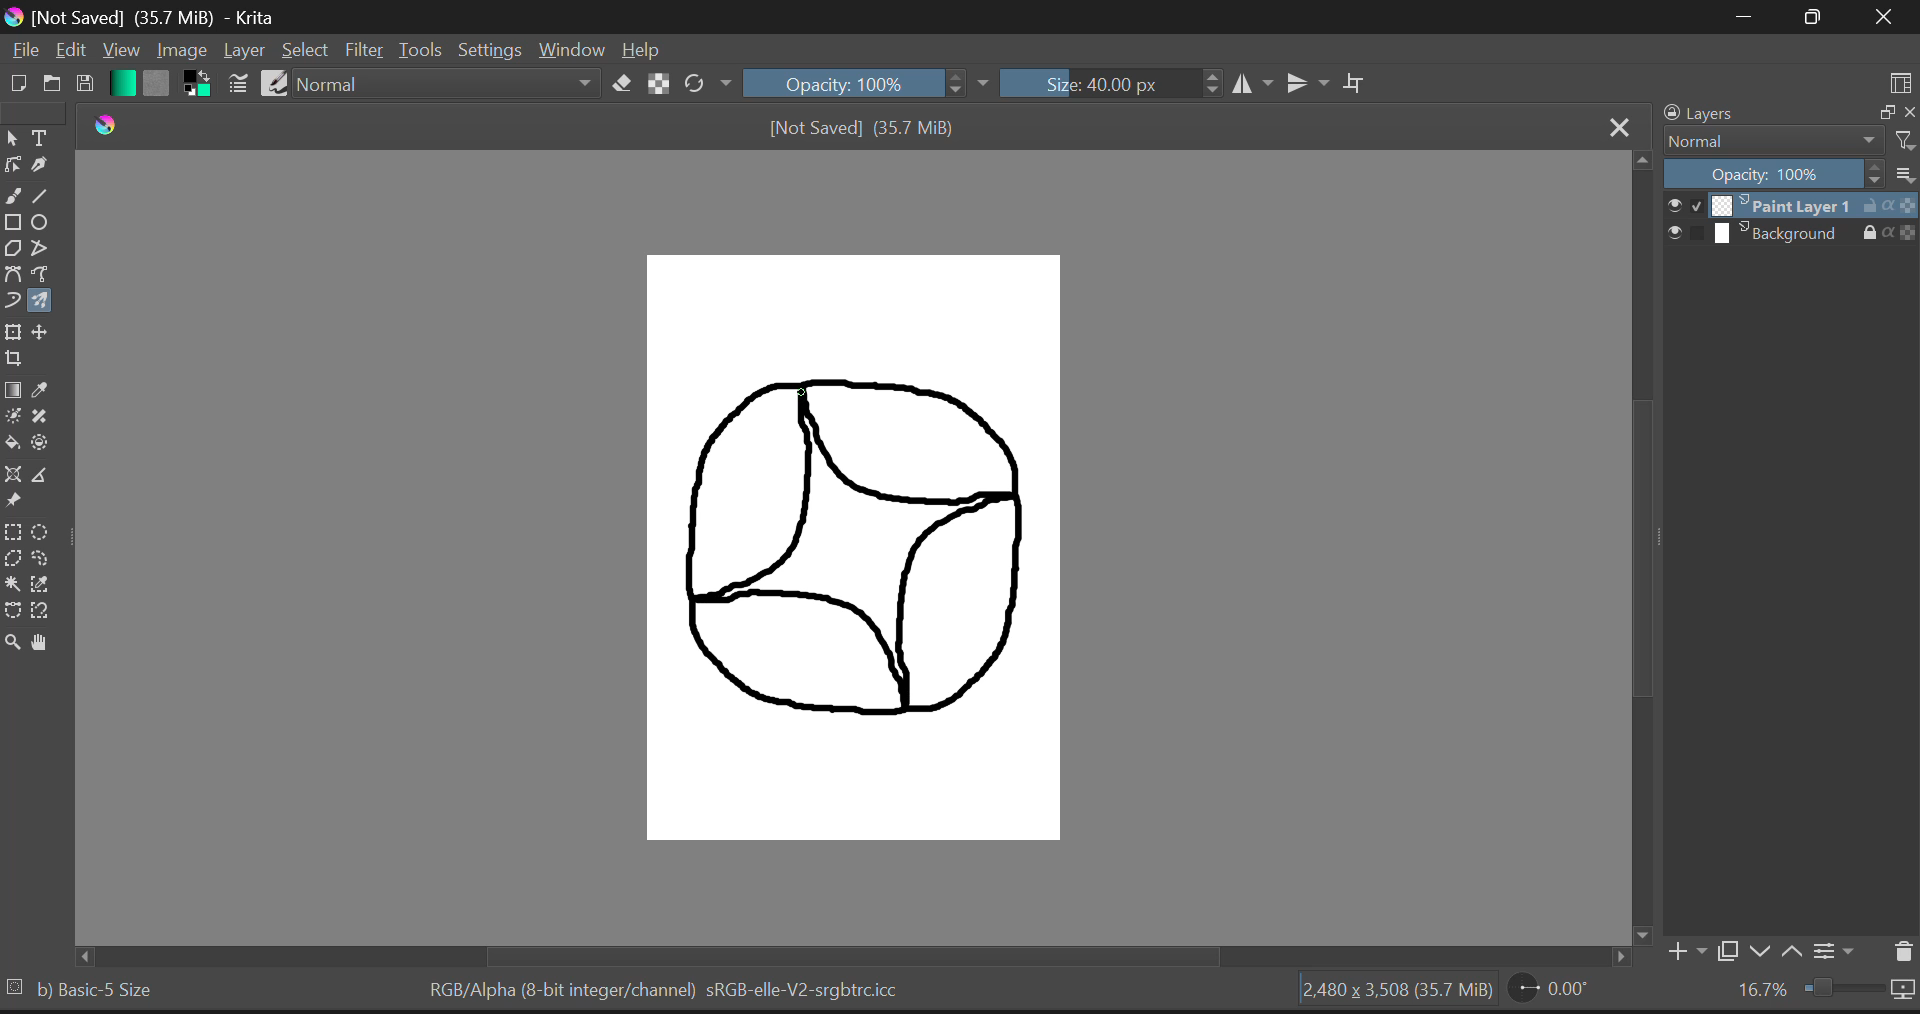 Image resolution: width=1920 pixels, height=1014 pixels. Describe the element at coordinates (43, 445) in the screenshot. I see `Enclose and Fill` at that location.